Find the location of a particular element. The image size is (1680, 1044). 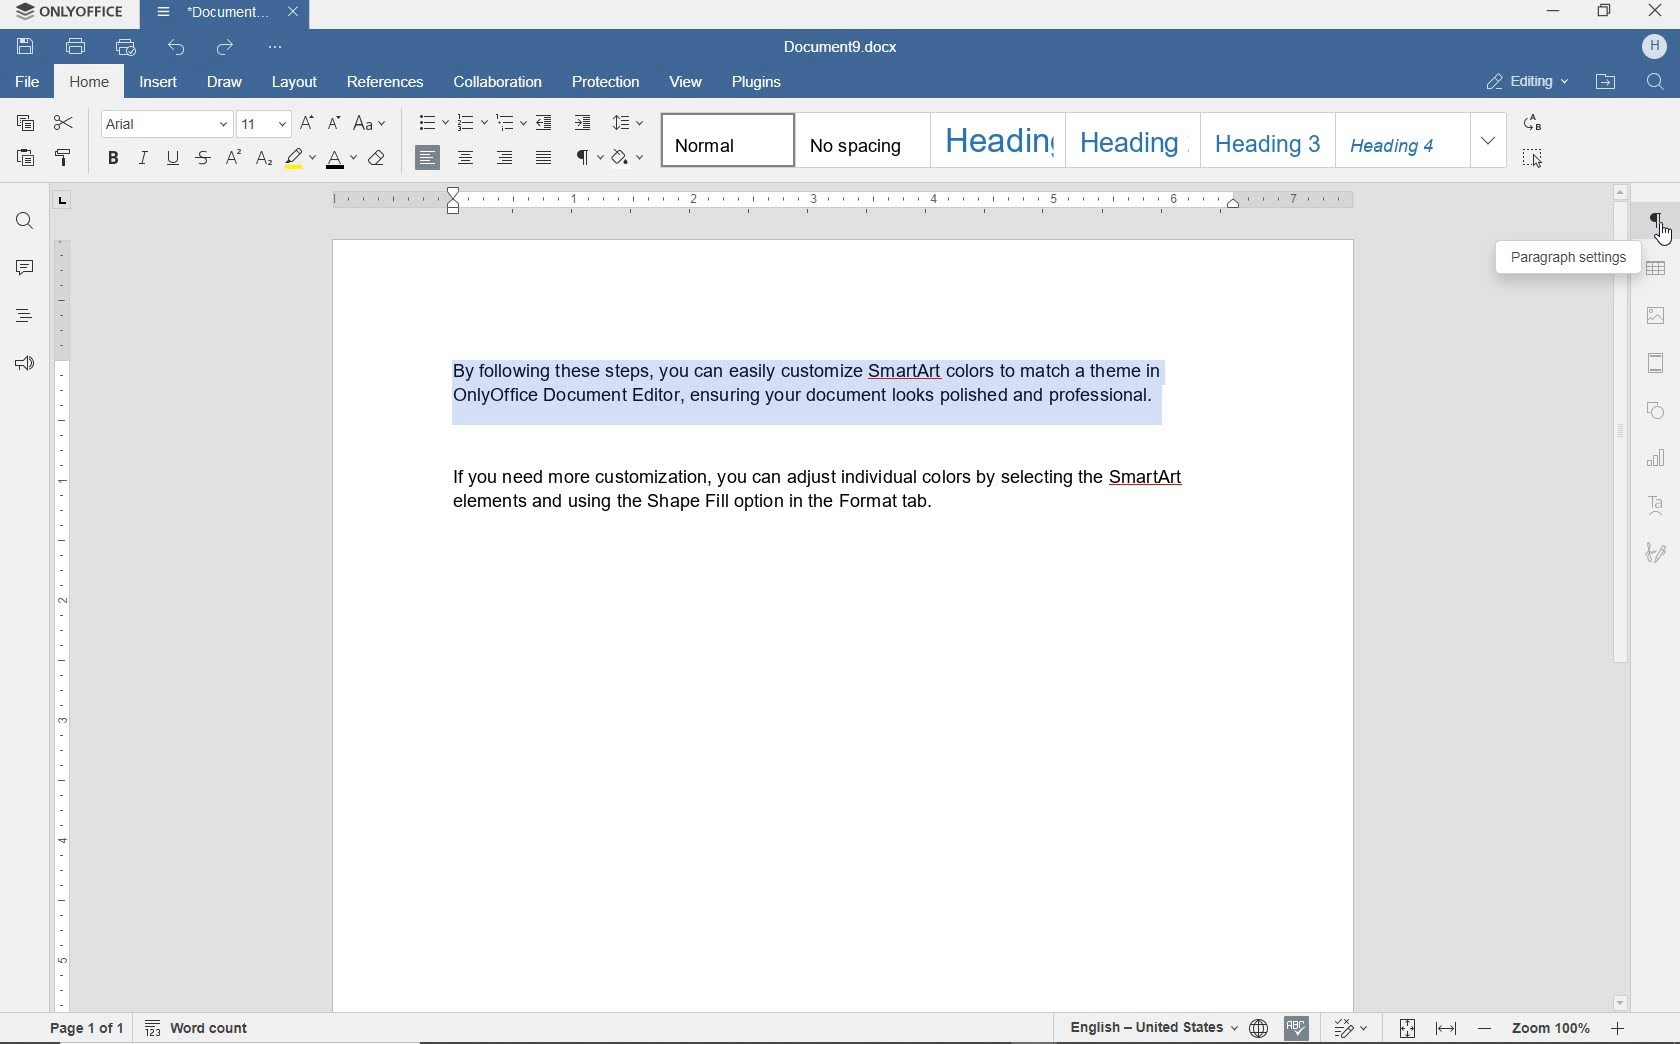

track chnges is located at coordinates (1355, 1025).